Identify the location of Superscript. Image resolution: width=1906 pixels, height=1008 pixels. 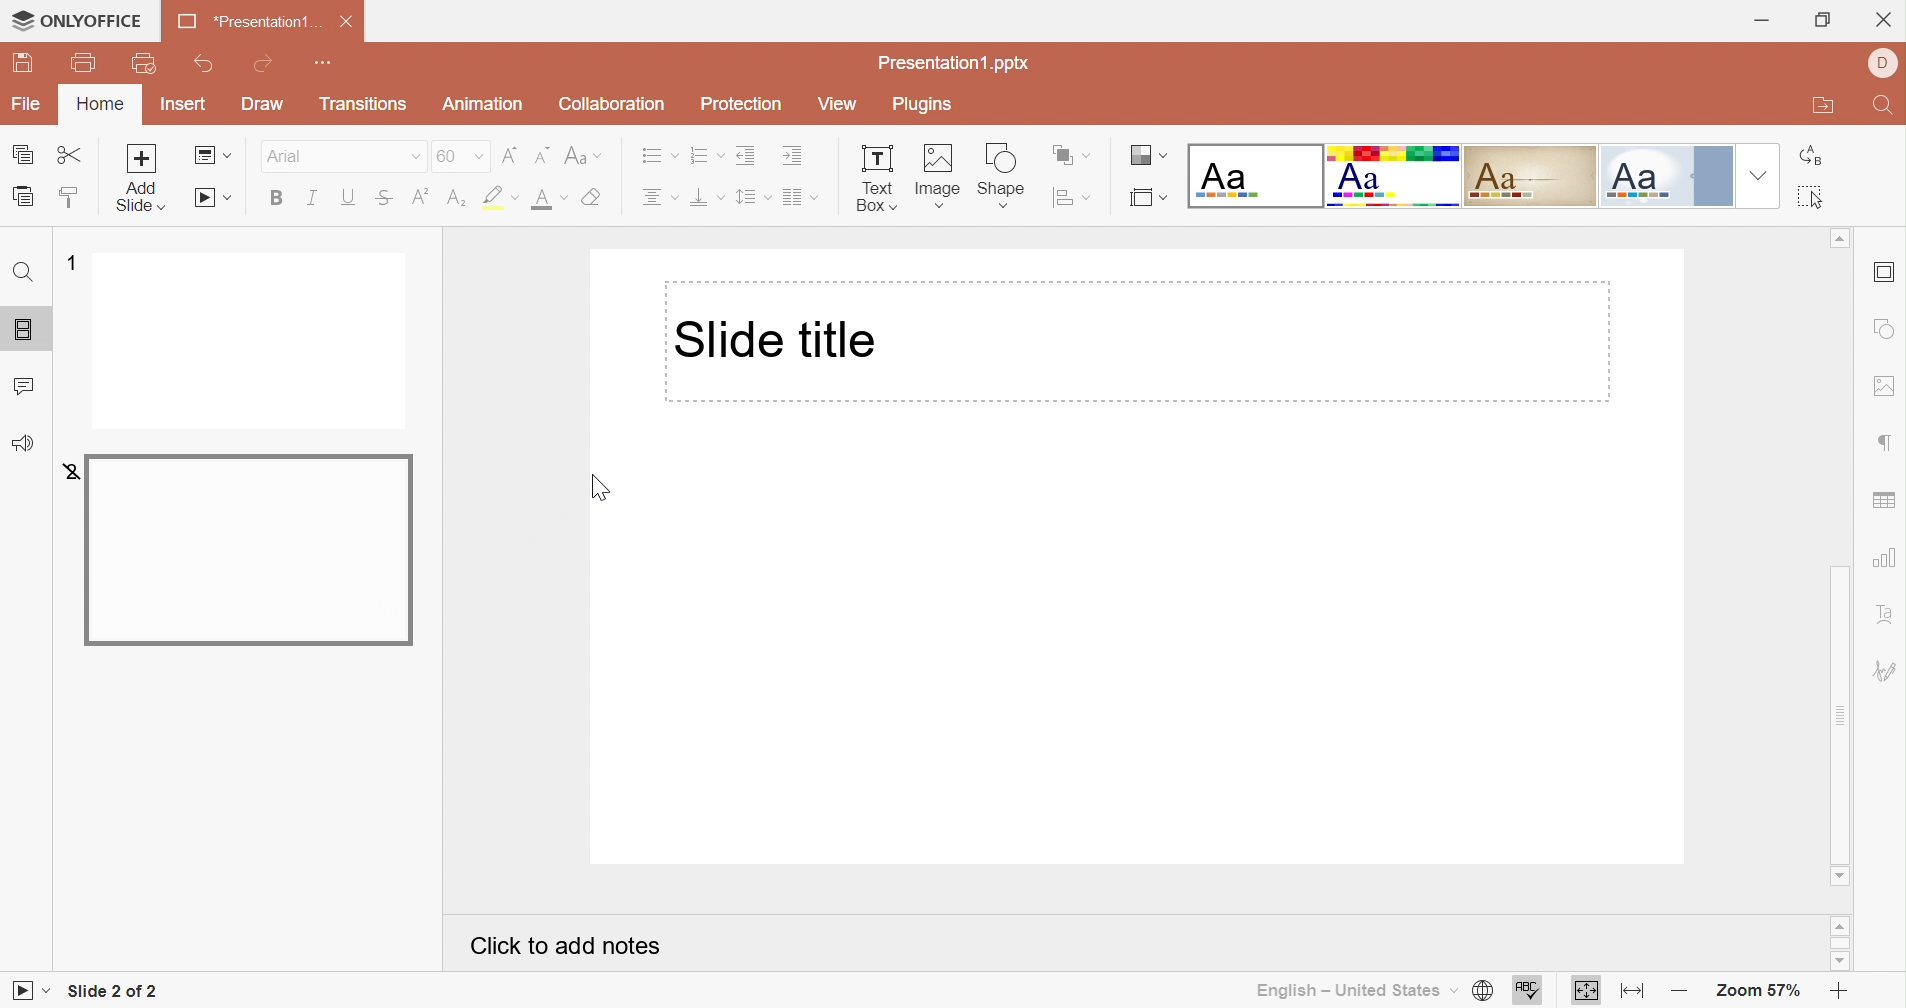
(420, 195).